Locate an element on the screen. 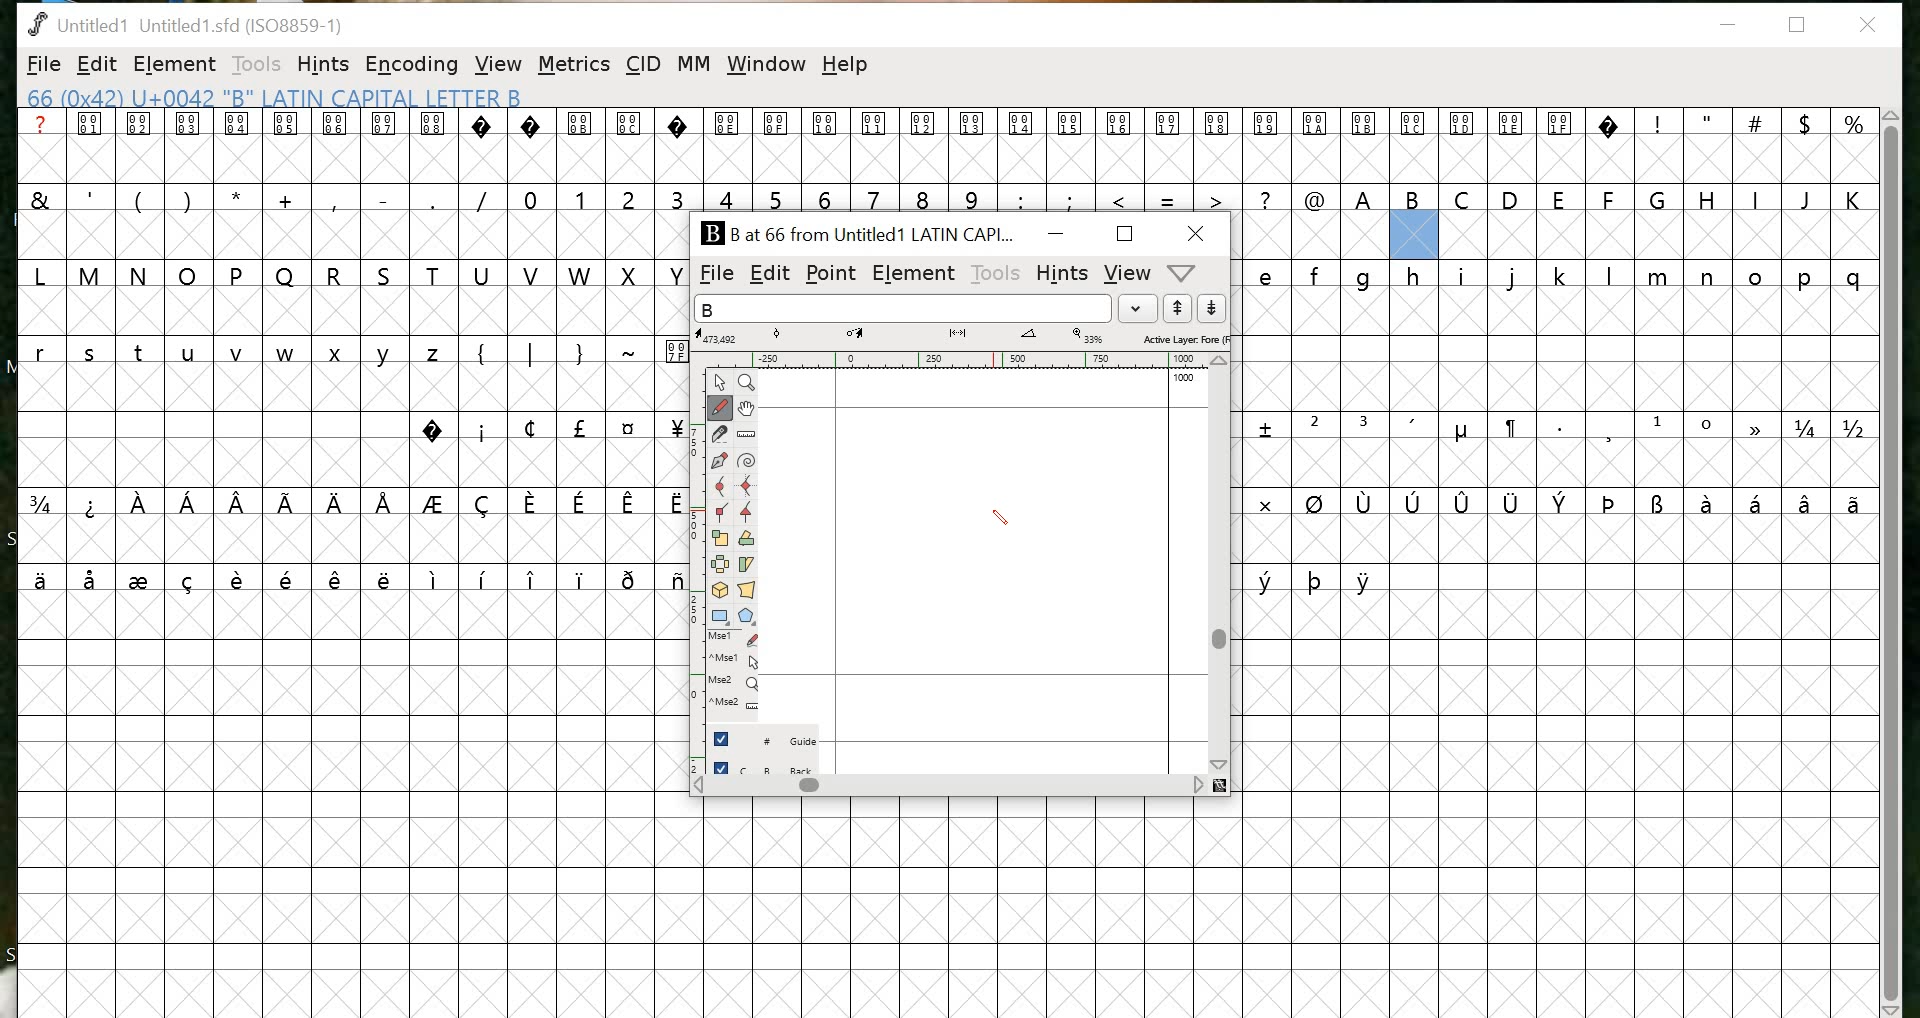 This screenshot has height=1018, width=1920. FILE is located at coordinates (42, 66).